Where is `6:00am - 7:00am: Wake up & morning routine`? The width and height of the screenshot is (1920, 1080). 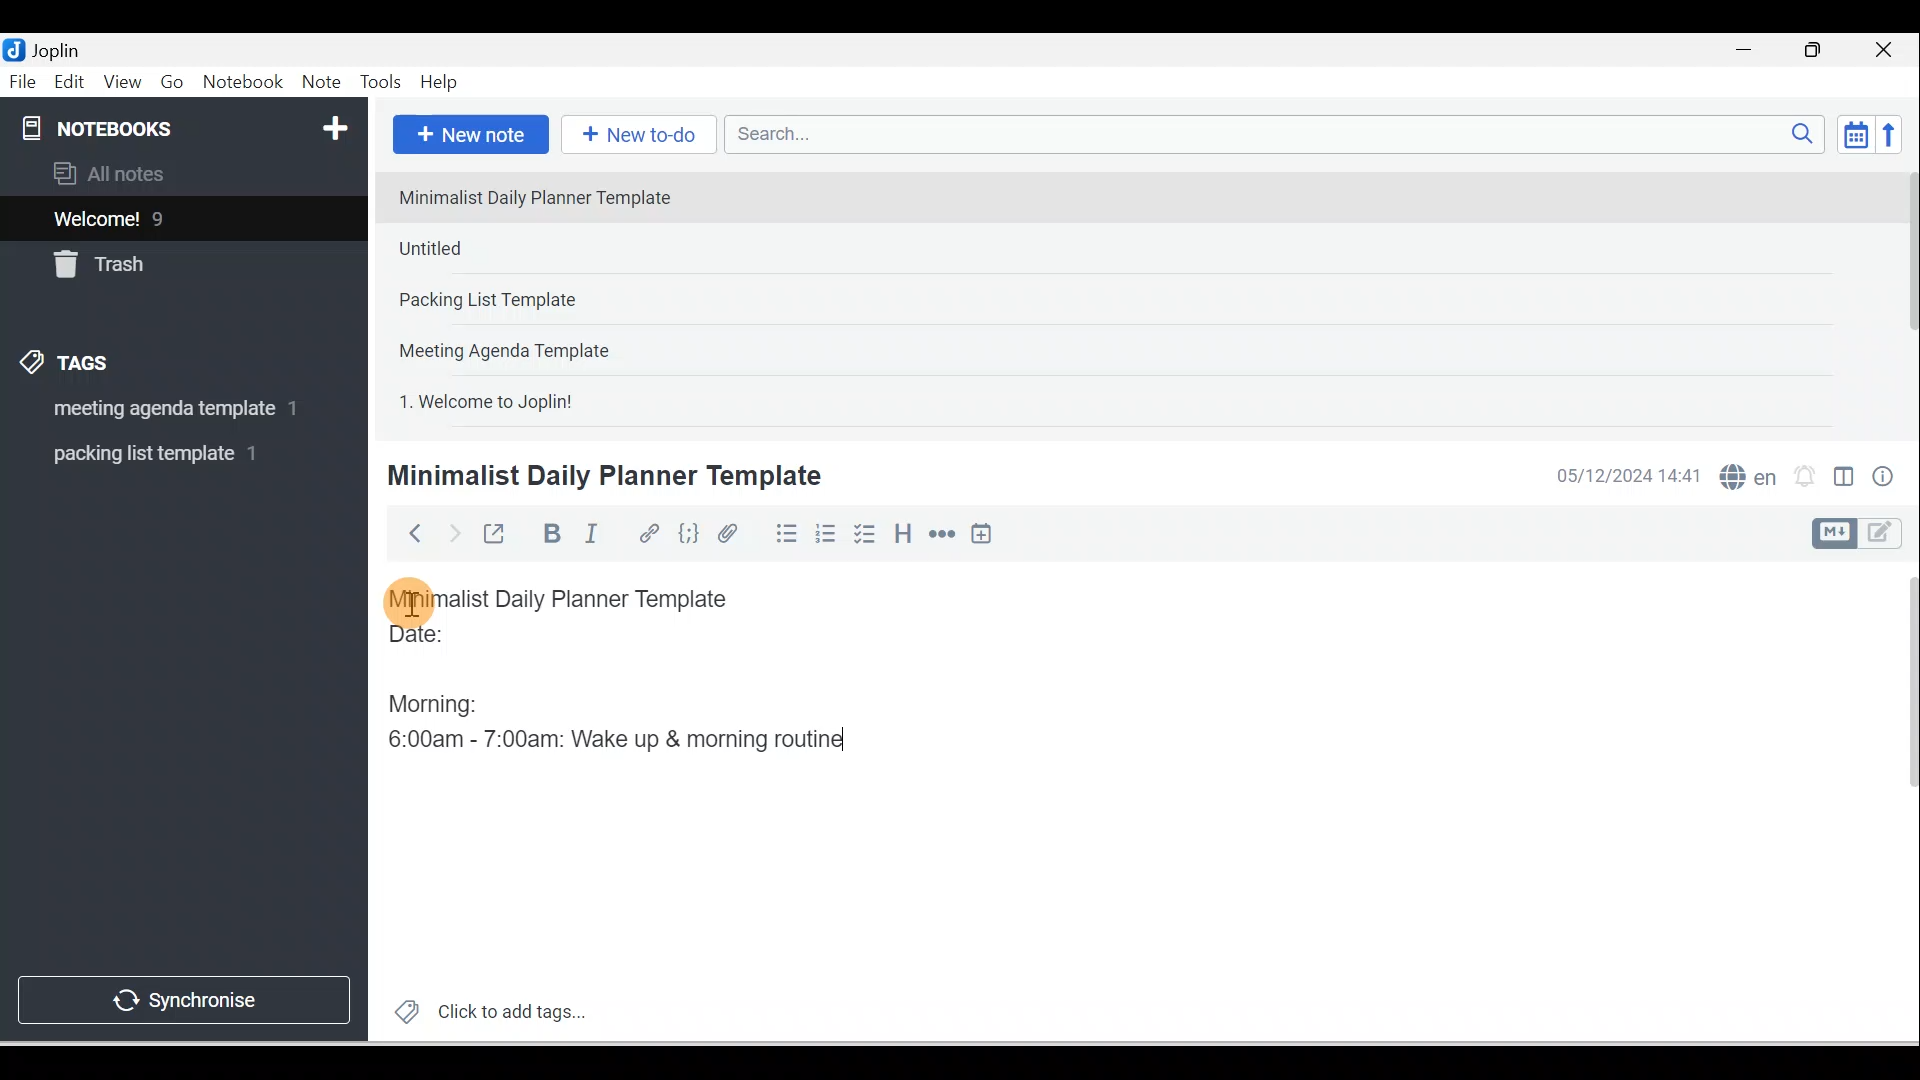
6:00am - 7:00am: Wake up & morning routine is located at coordinates (623, 739).